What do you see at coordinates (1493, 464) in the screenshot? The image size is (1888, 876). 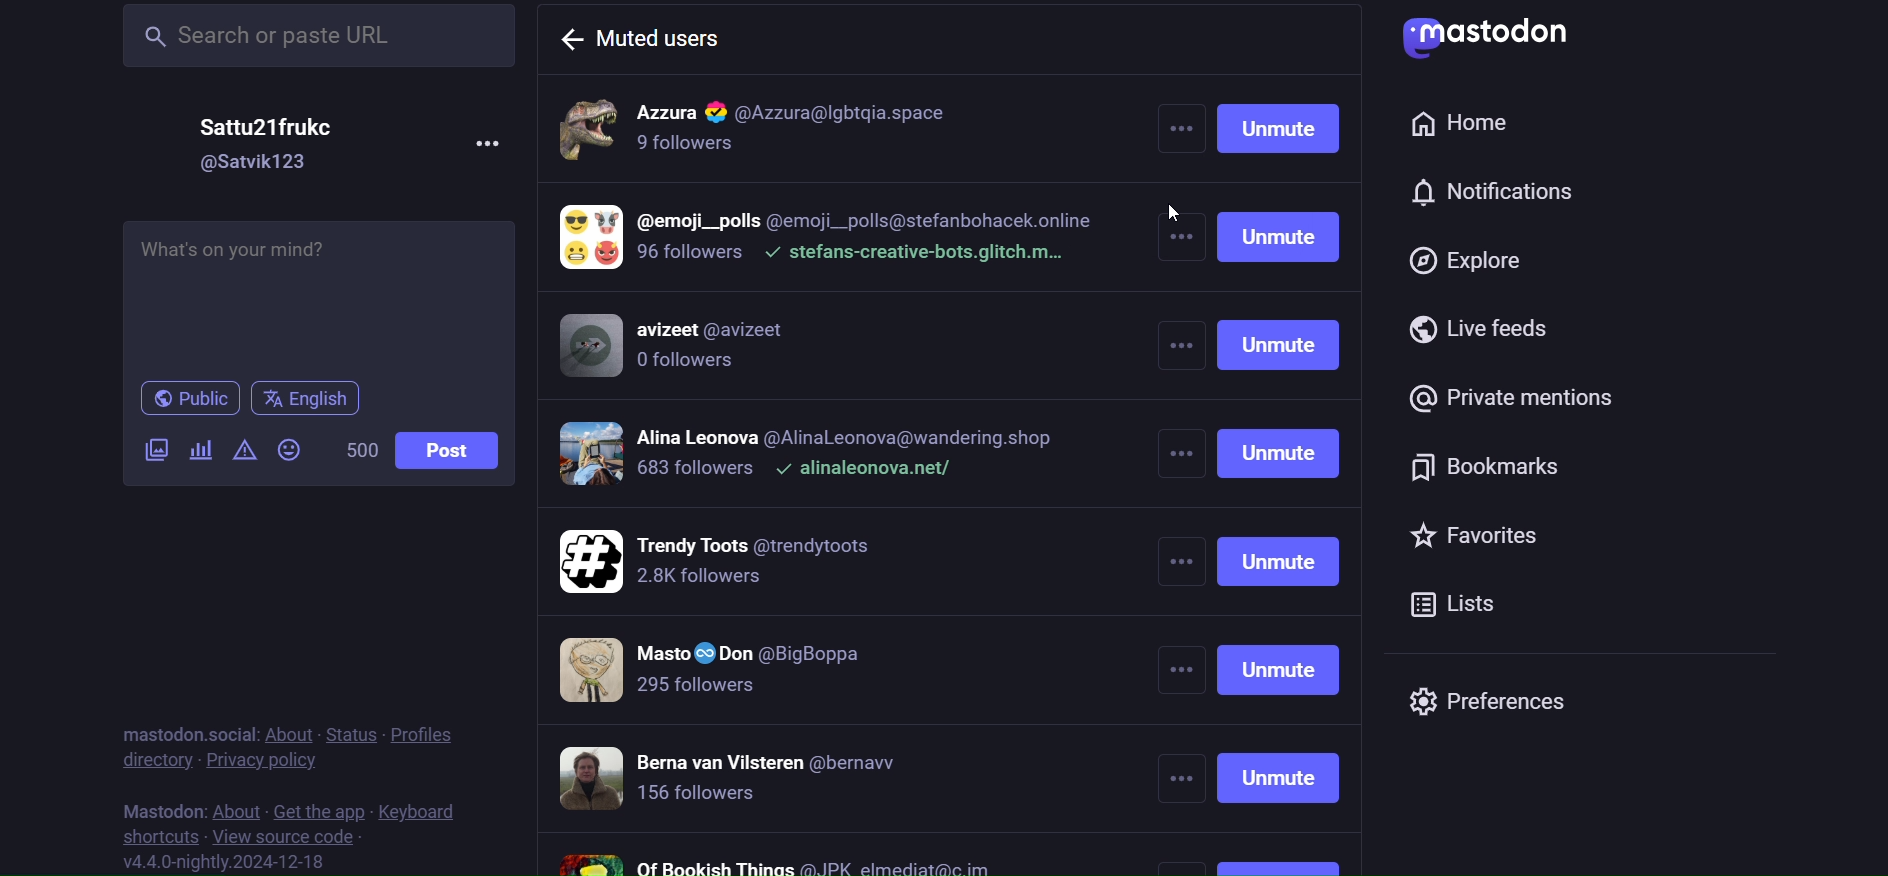 I see `bookmark` at bounding box center [1493, 464].